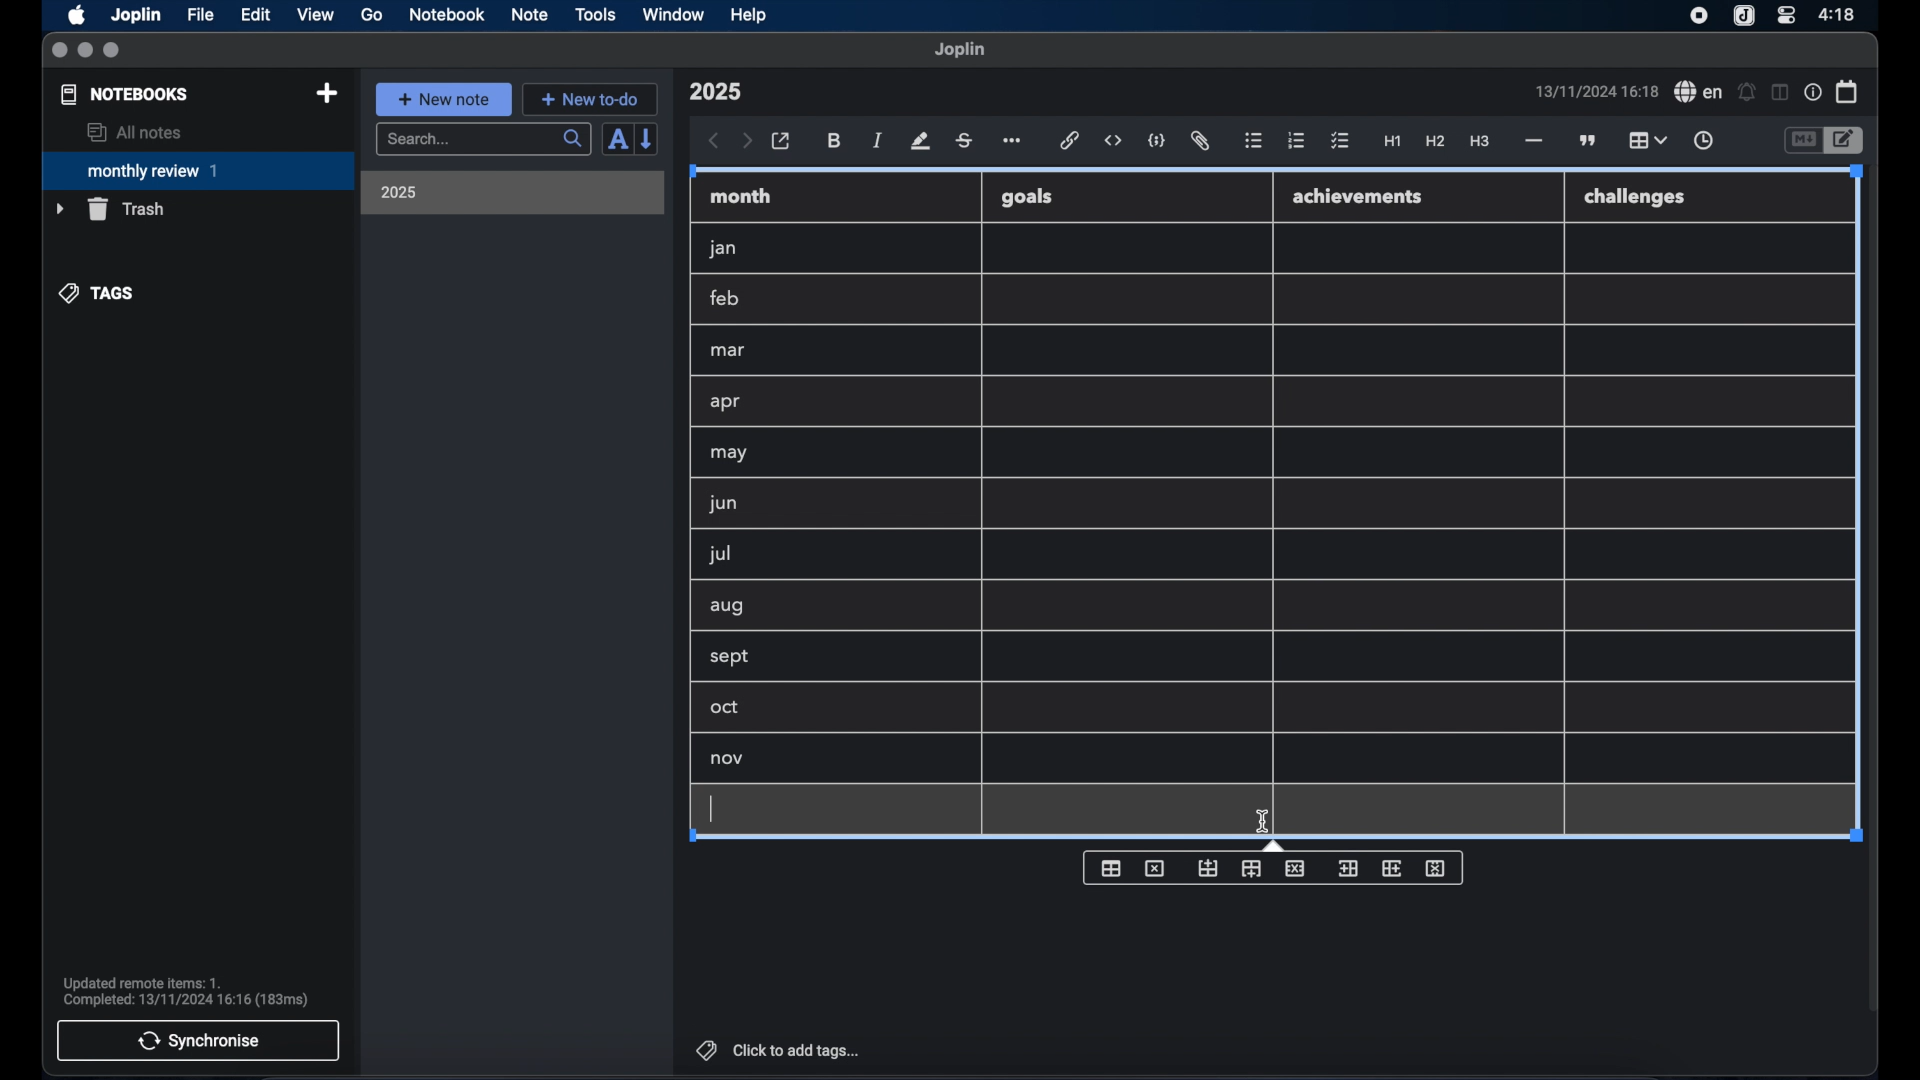 This screenshot has height=1080, width=1920. What do you see at coordinates (728, 453) in the screenshot?
I see `may` at bounding box center [728, 453].